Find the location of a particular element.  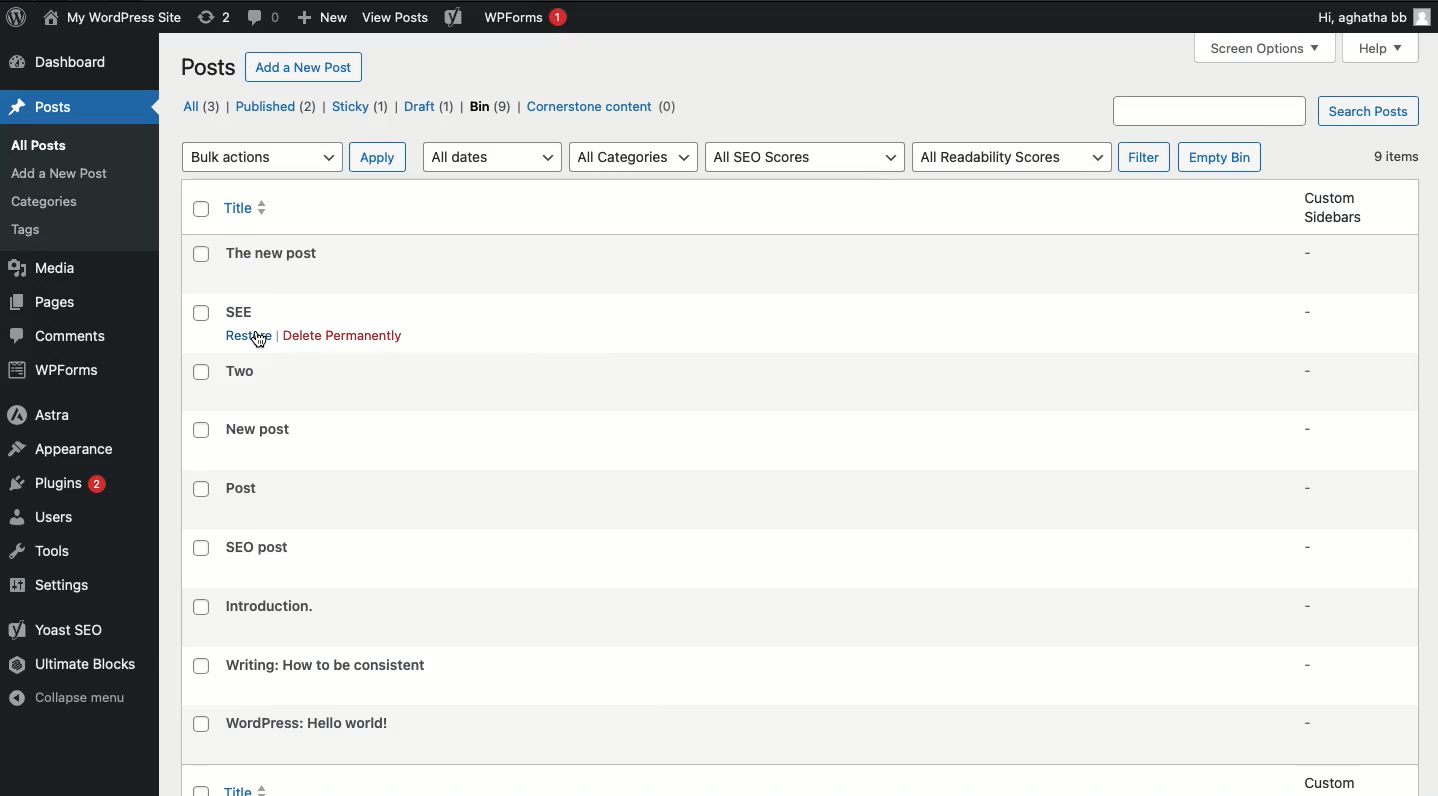

Search posts is located at coordinates (1371, 112).